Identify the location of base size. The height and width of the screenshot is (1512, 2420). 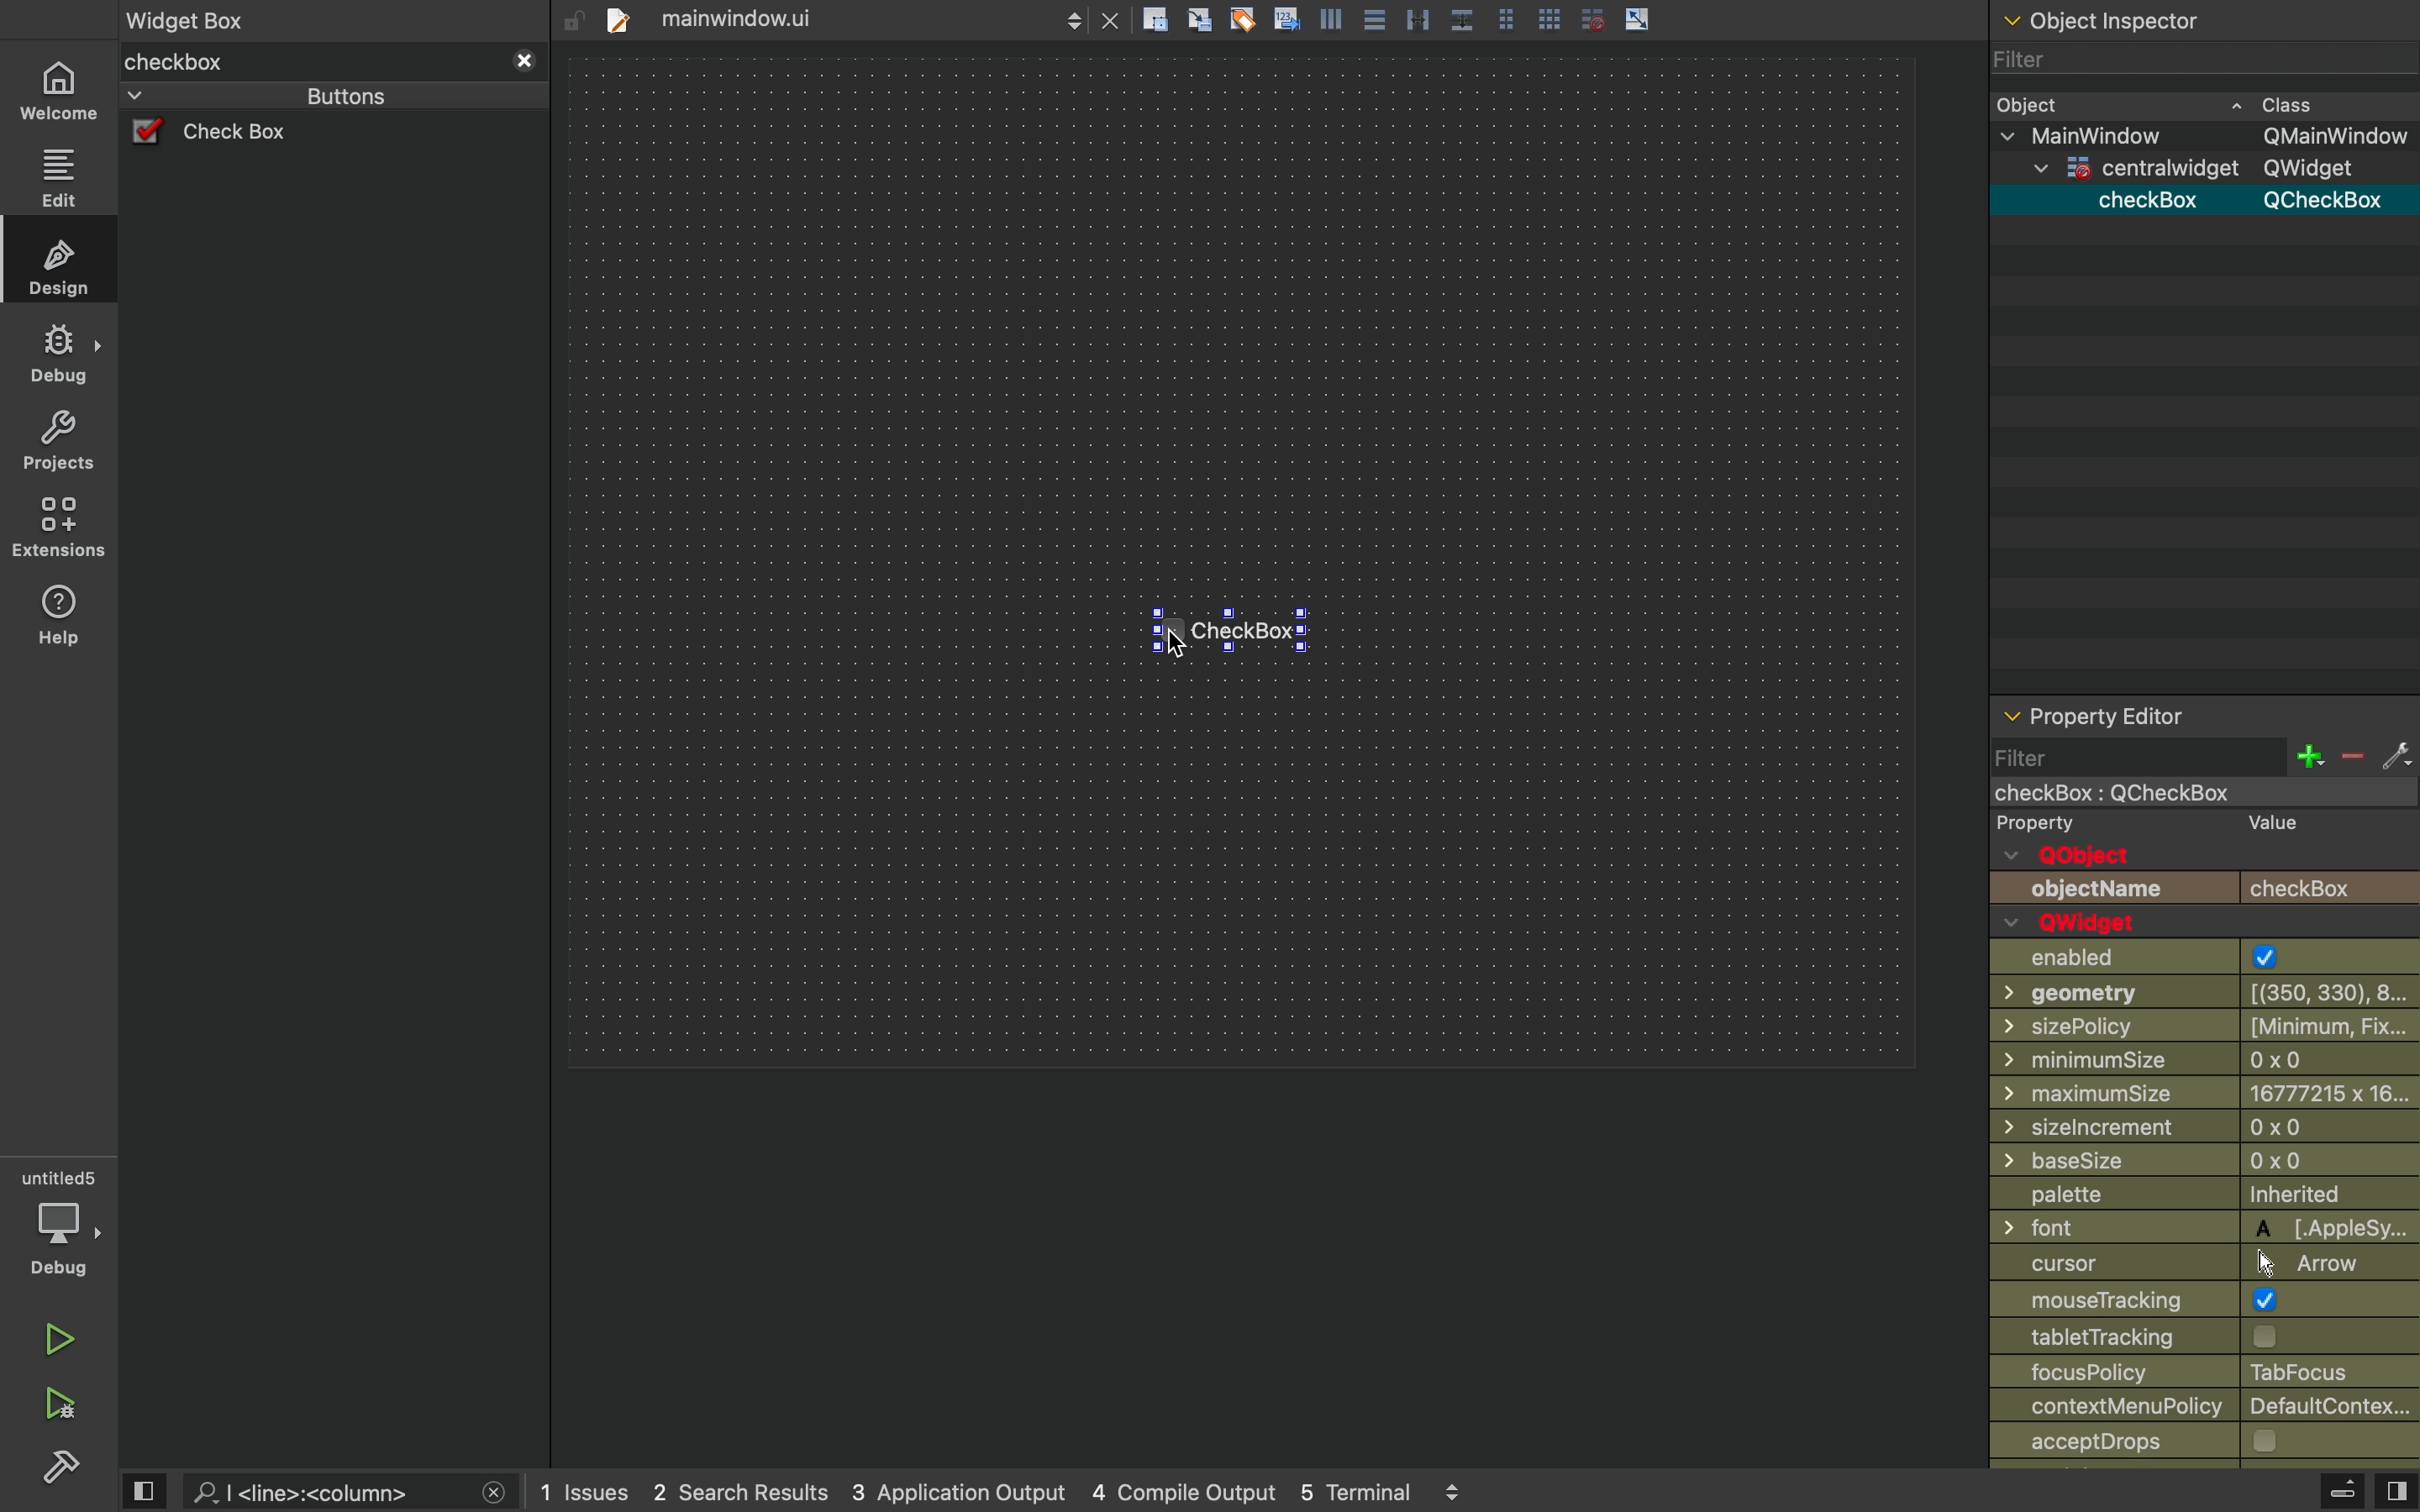
(2207, 1163).